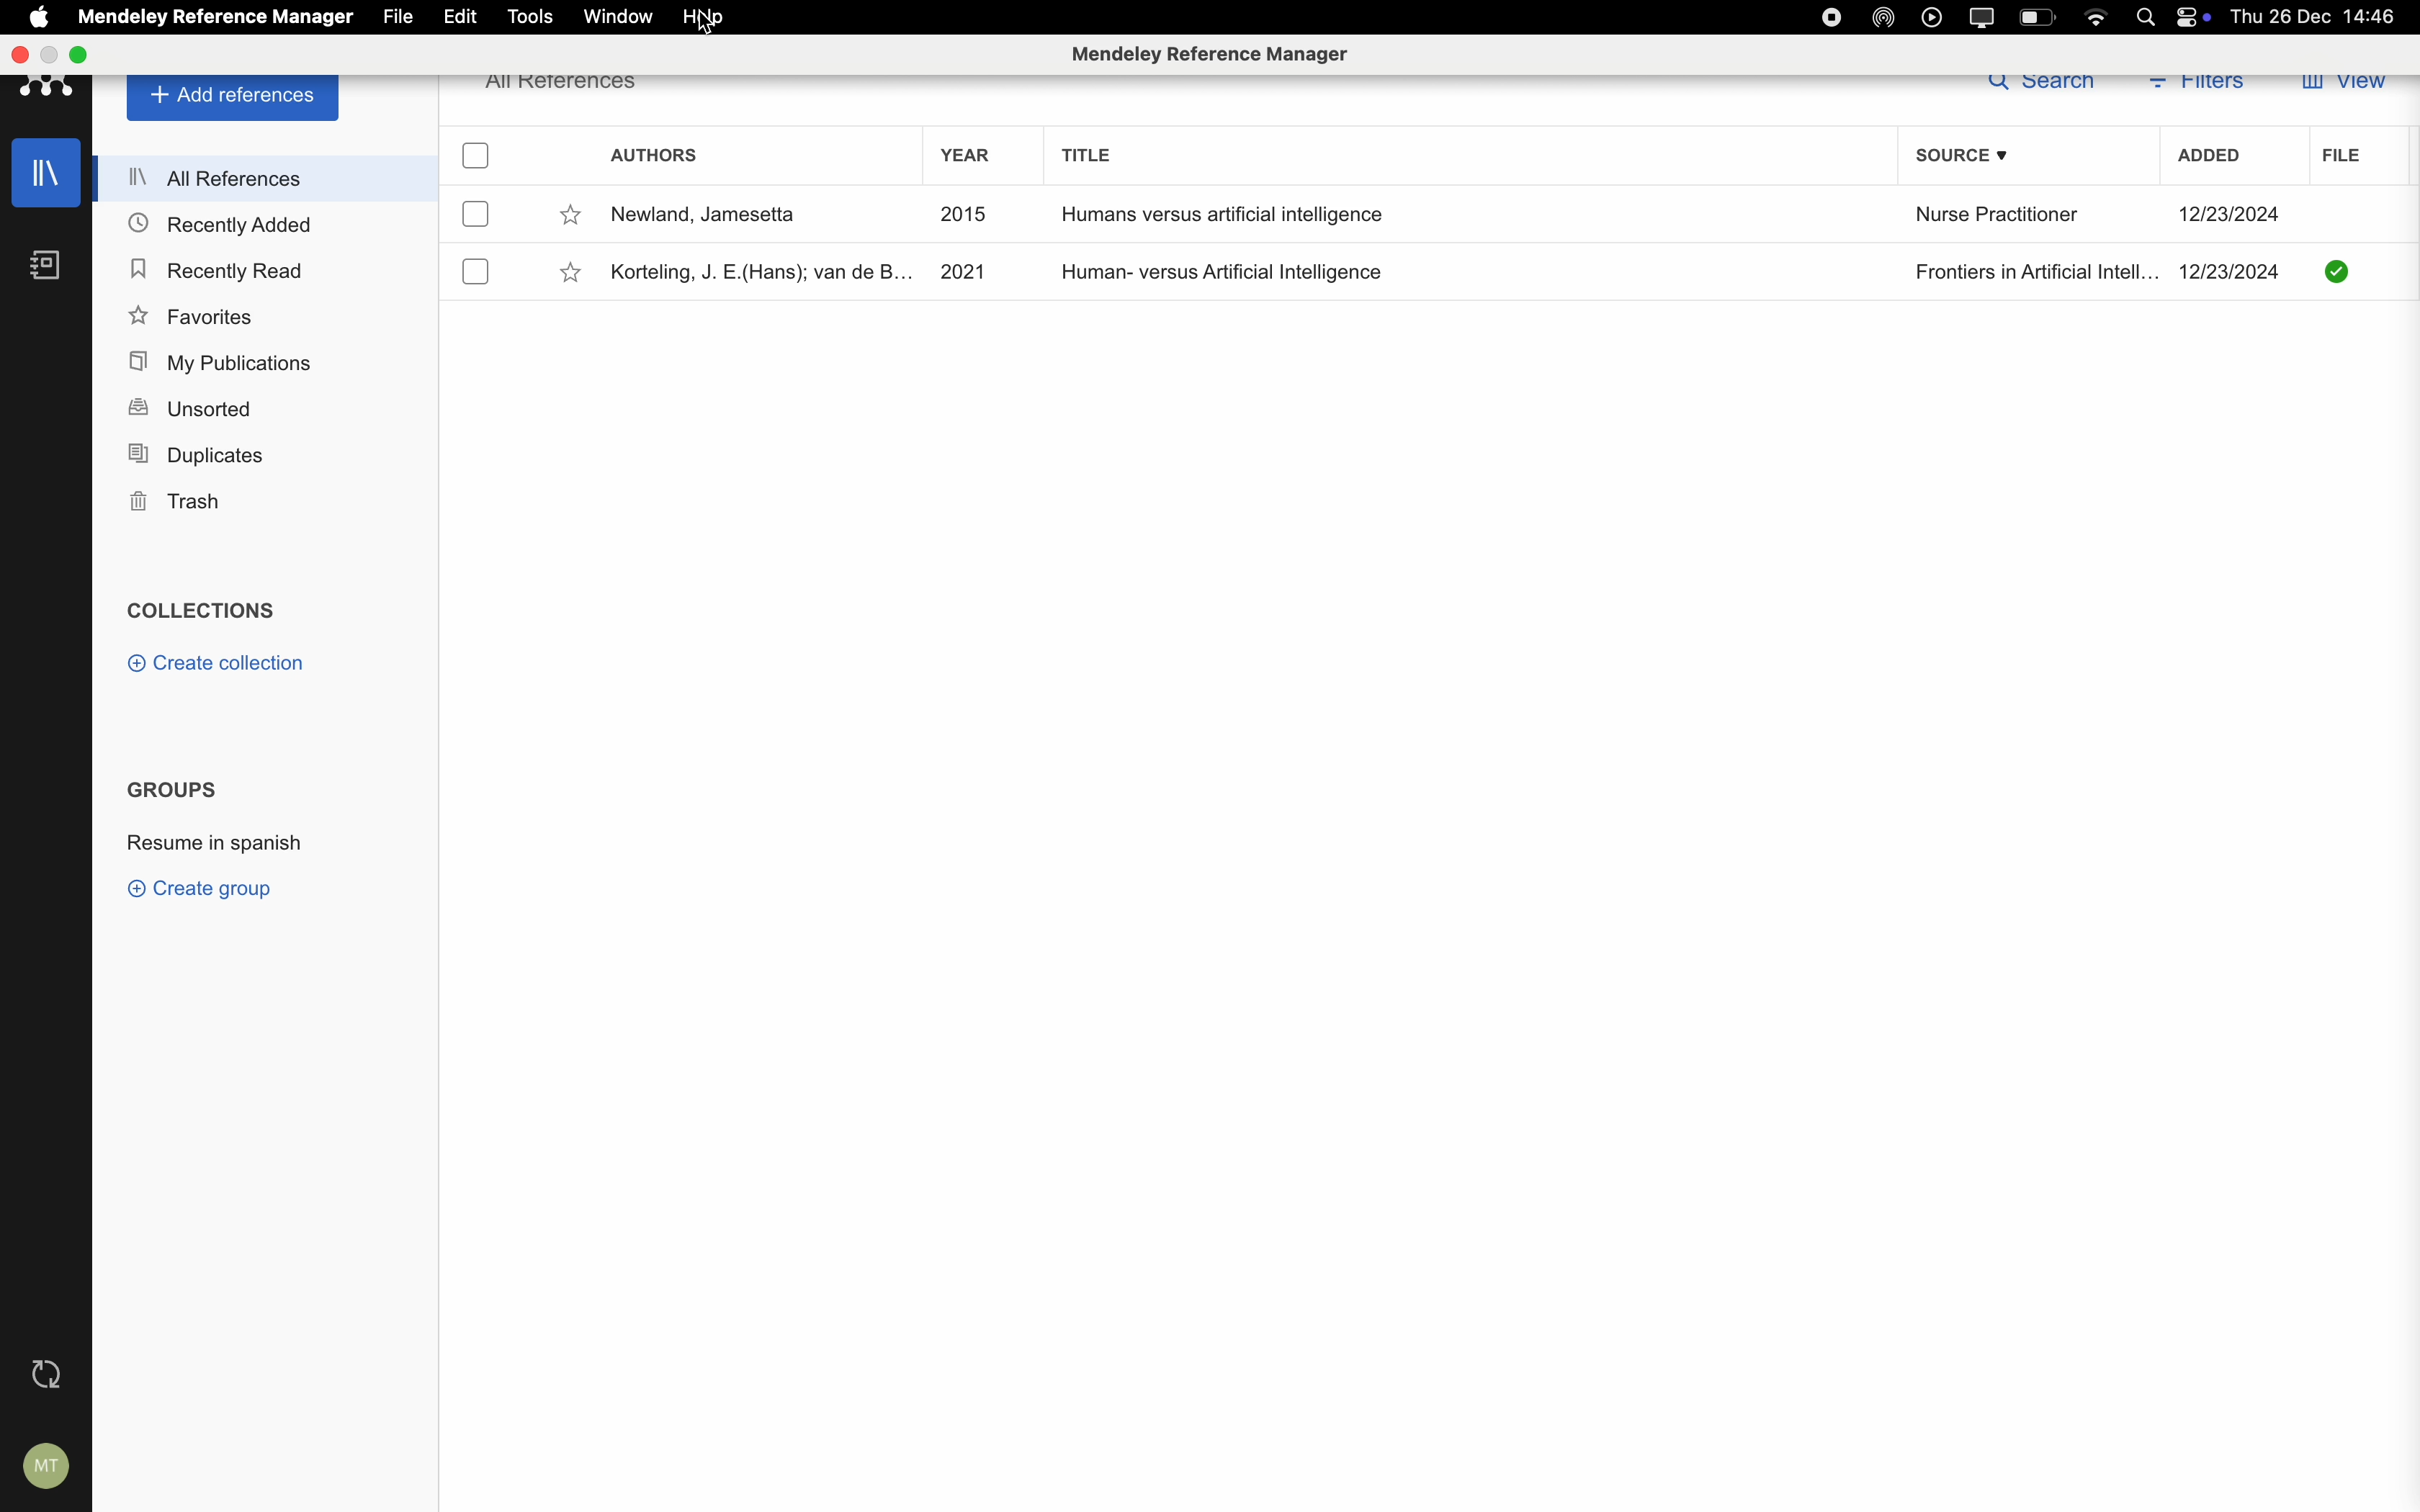 This screenshot has width=2420, height=1512. Describe the element at coordinates (203, 610) in the screenshot. I see `Collections` at that location.